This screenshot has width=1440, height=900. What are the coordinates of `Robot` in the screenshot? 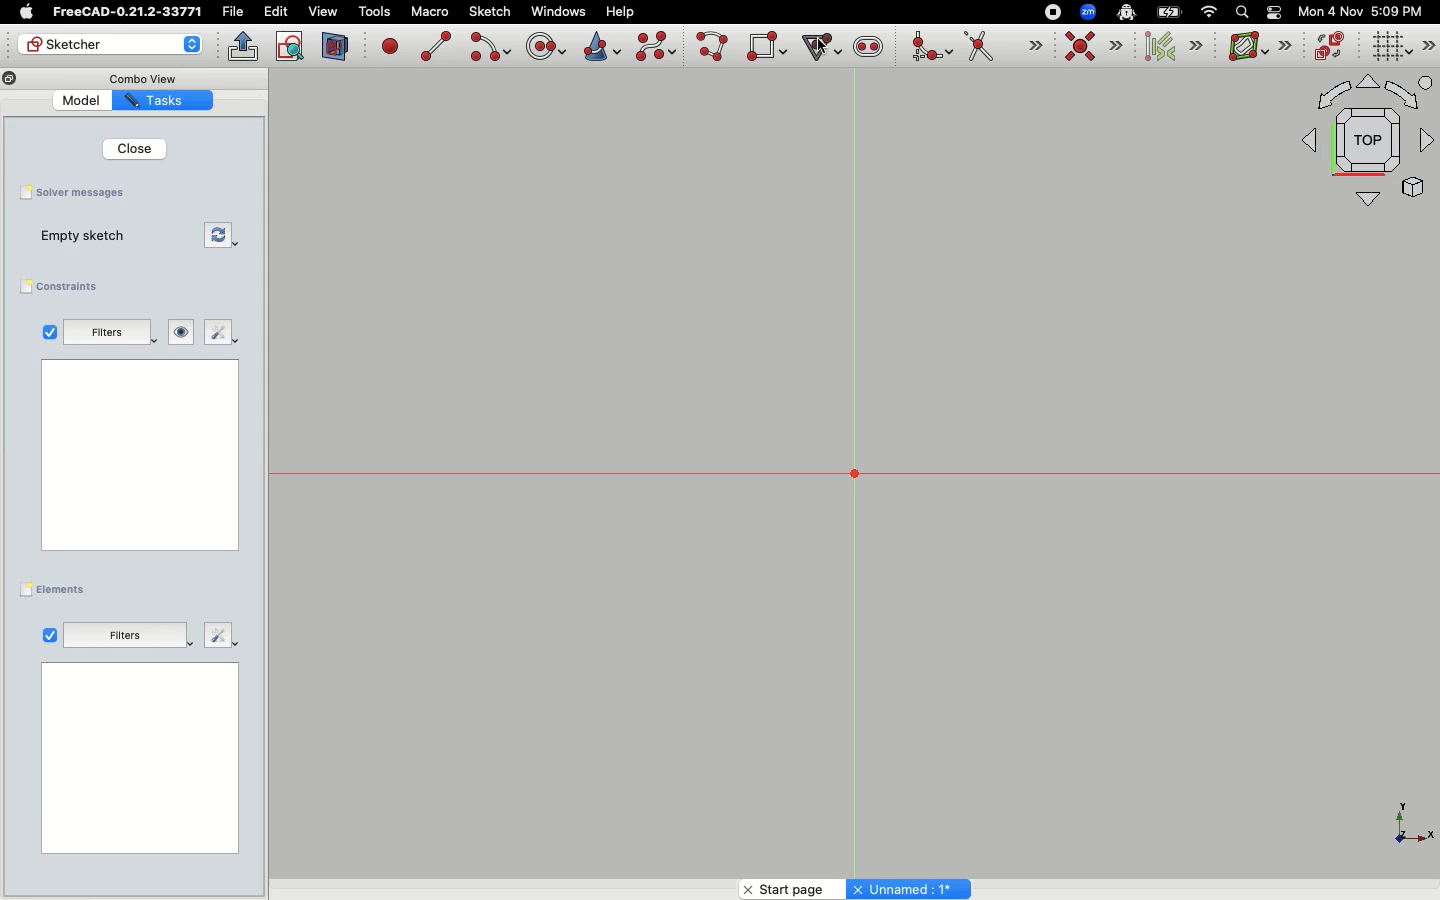 It's located at (1126, 14).